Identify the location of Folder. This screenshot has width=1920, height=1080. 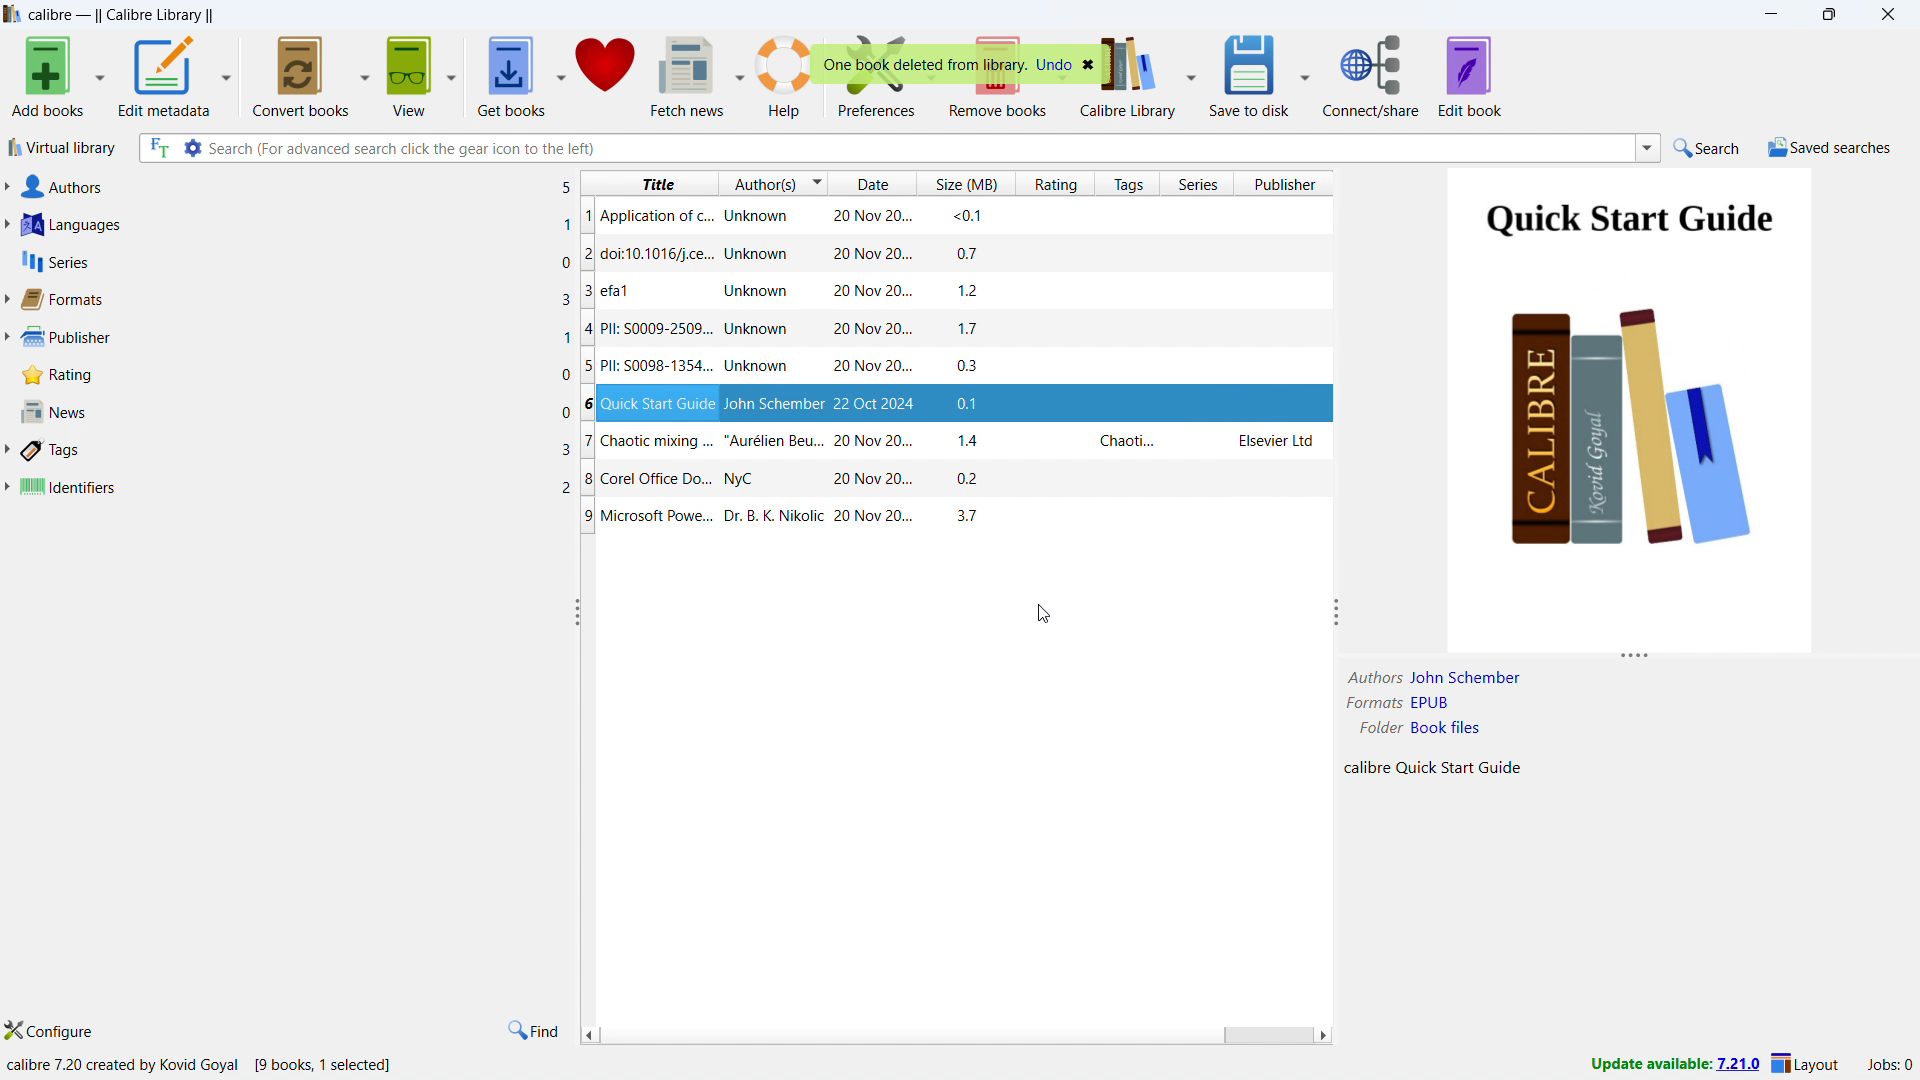
(1372, 729).